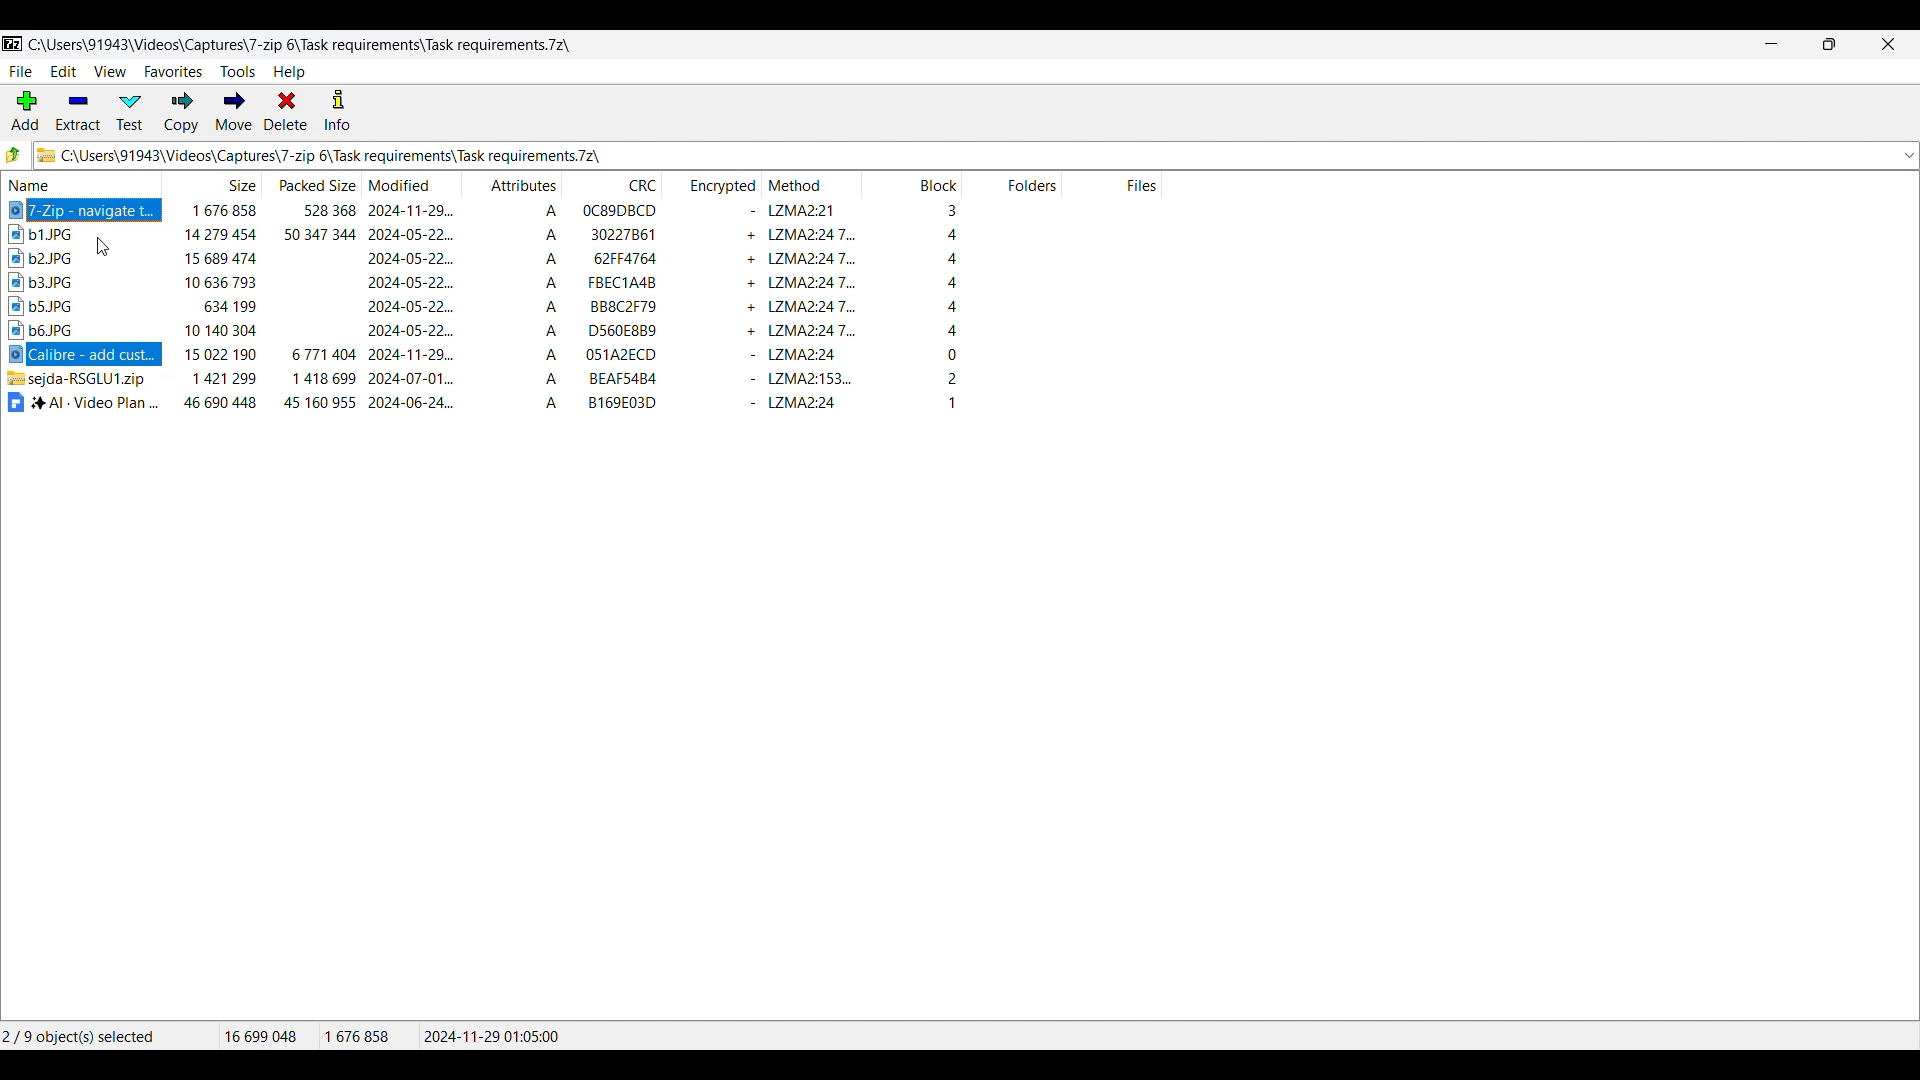 This screenshot has height=1080, width=1920. What do you see at coordinates (1772, 44) in the screenshot?
I see `Minimize` at bounding box center [1772, 44].